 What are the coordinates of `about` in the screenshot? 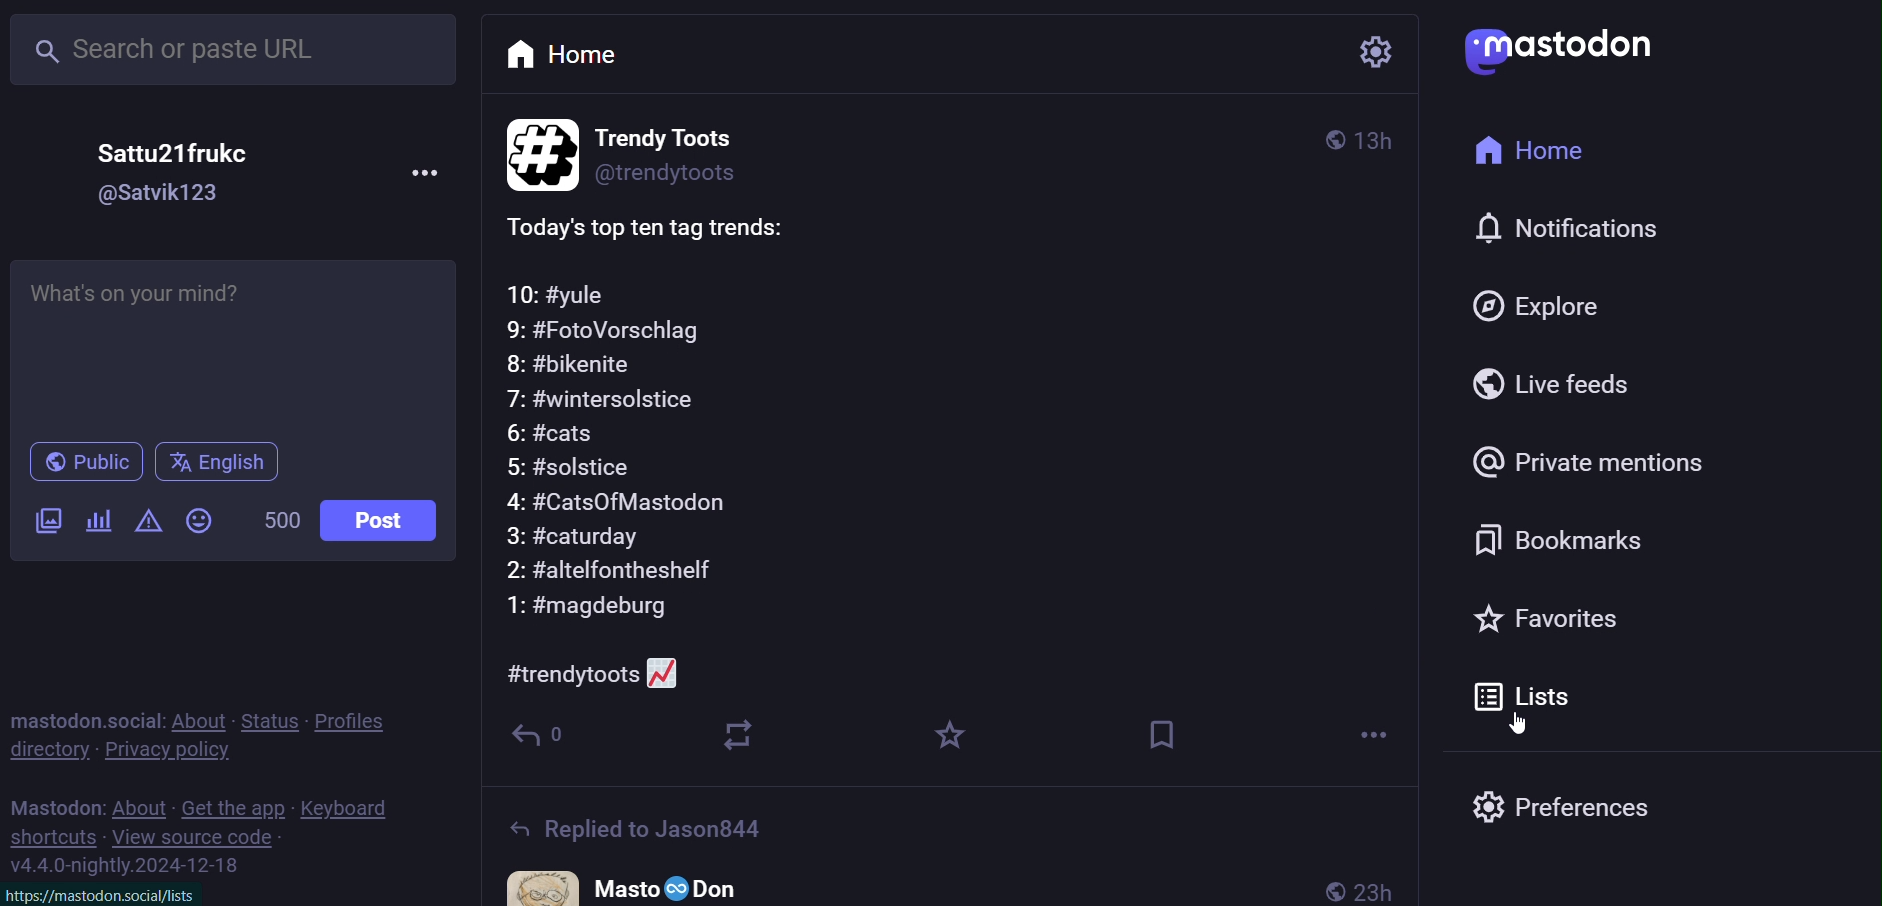 It's located at (138, 805).